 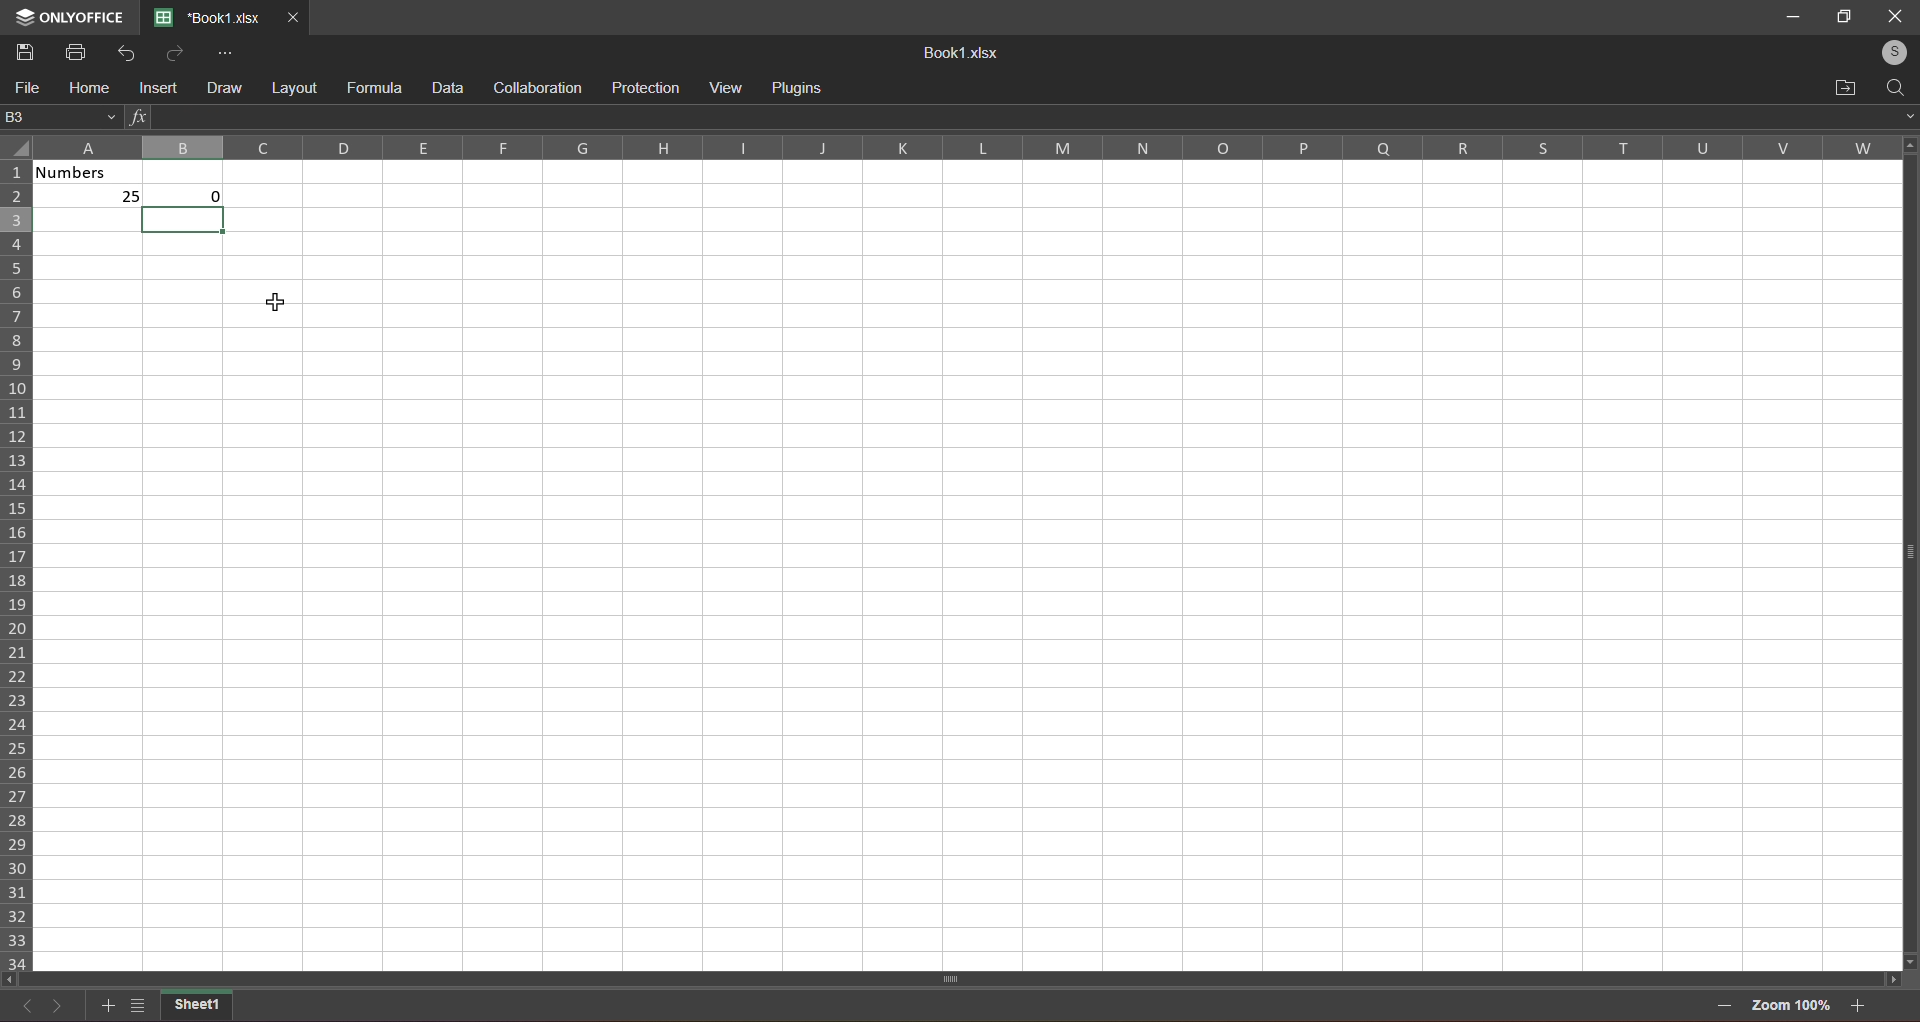 I want to click on current tab, so click(x=208, y=18).